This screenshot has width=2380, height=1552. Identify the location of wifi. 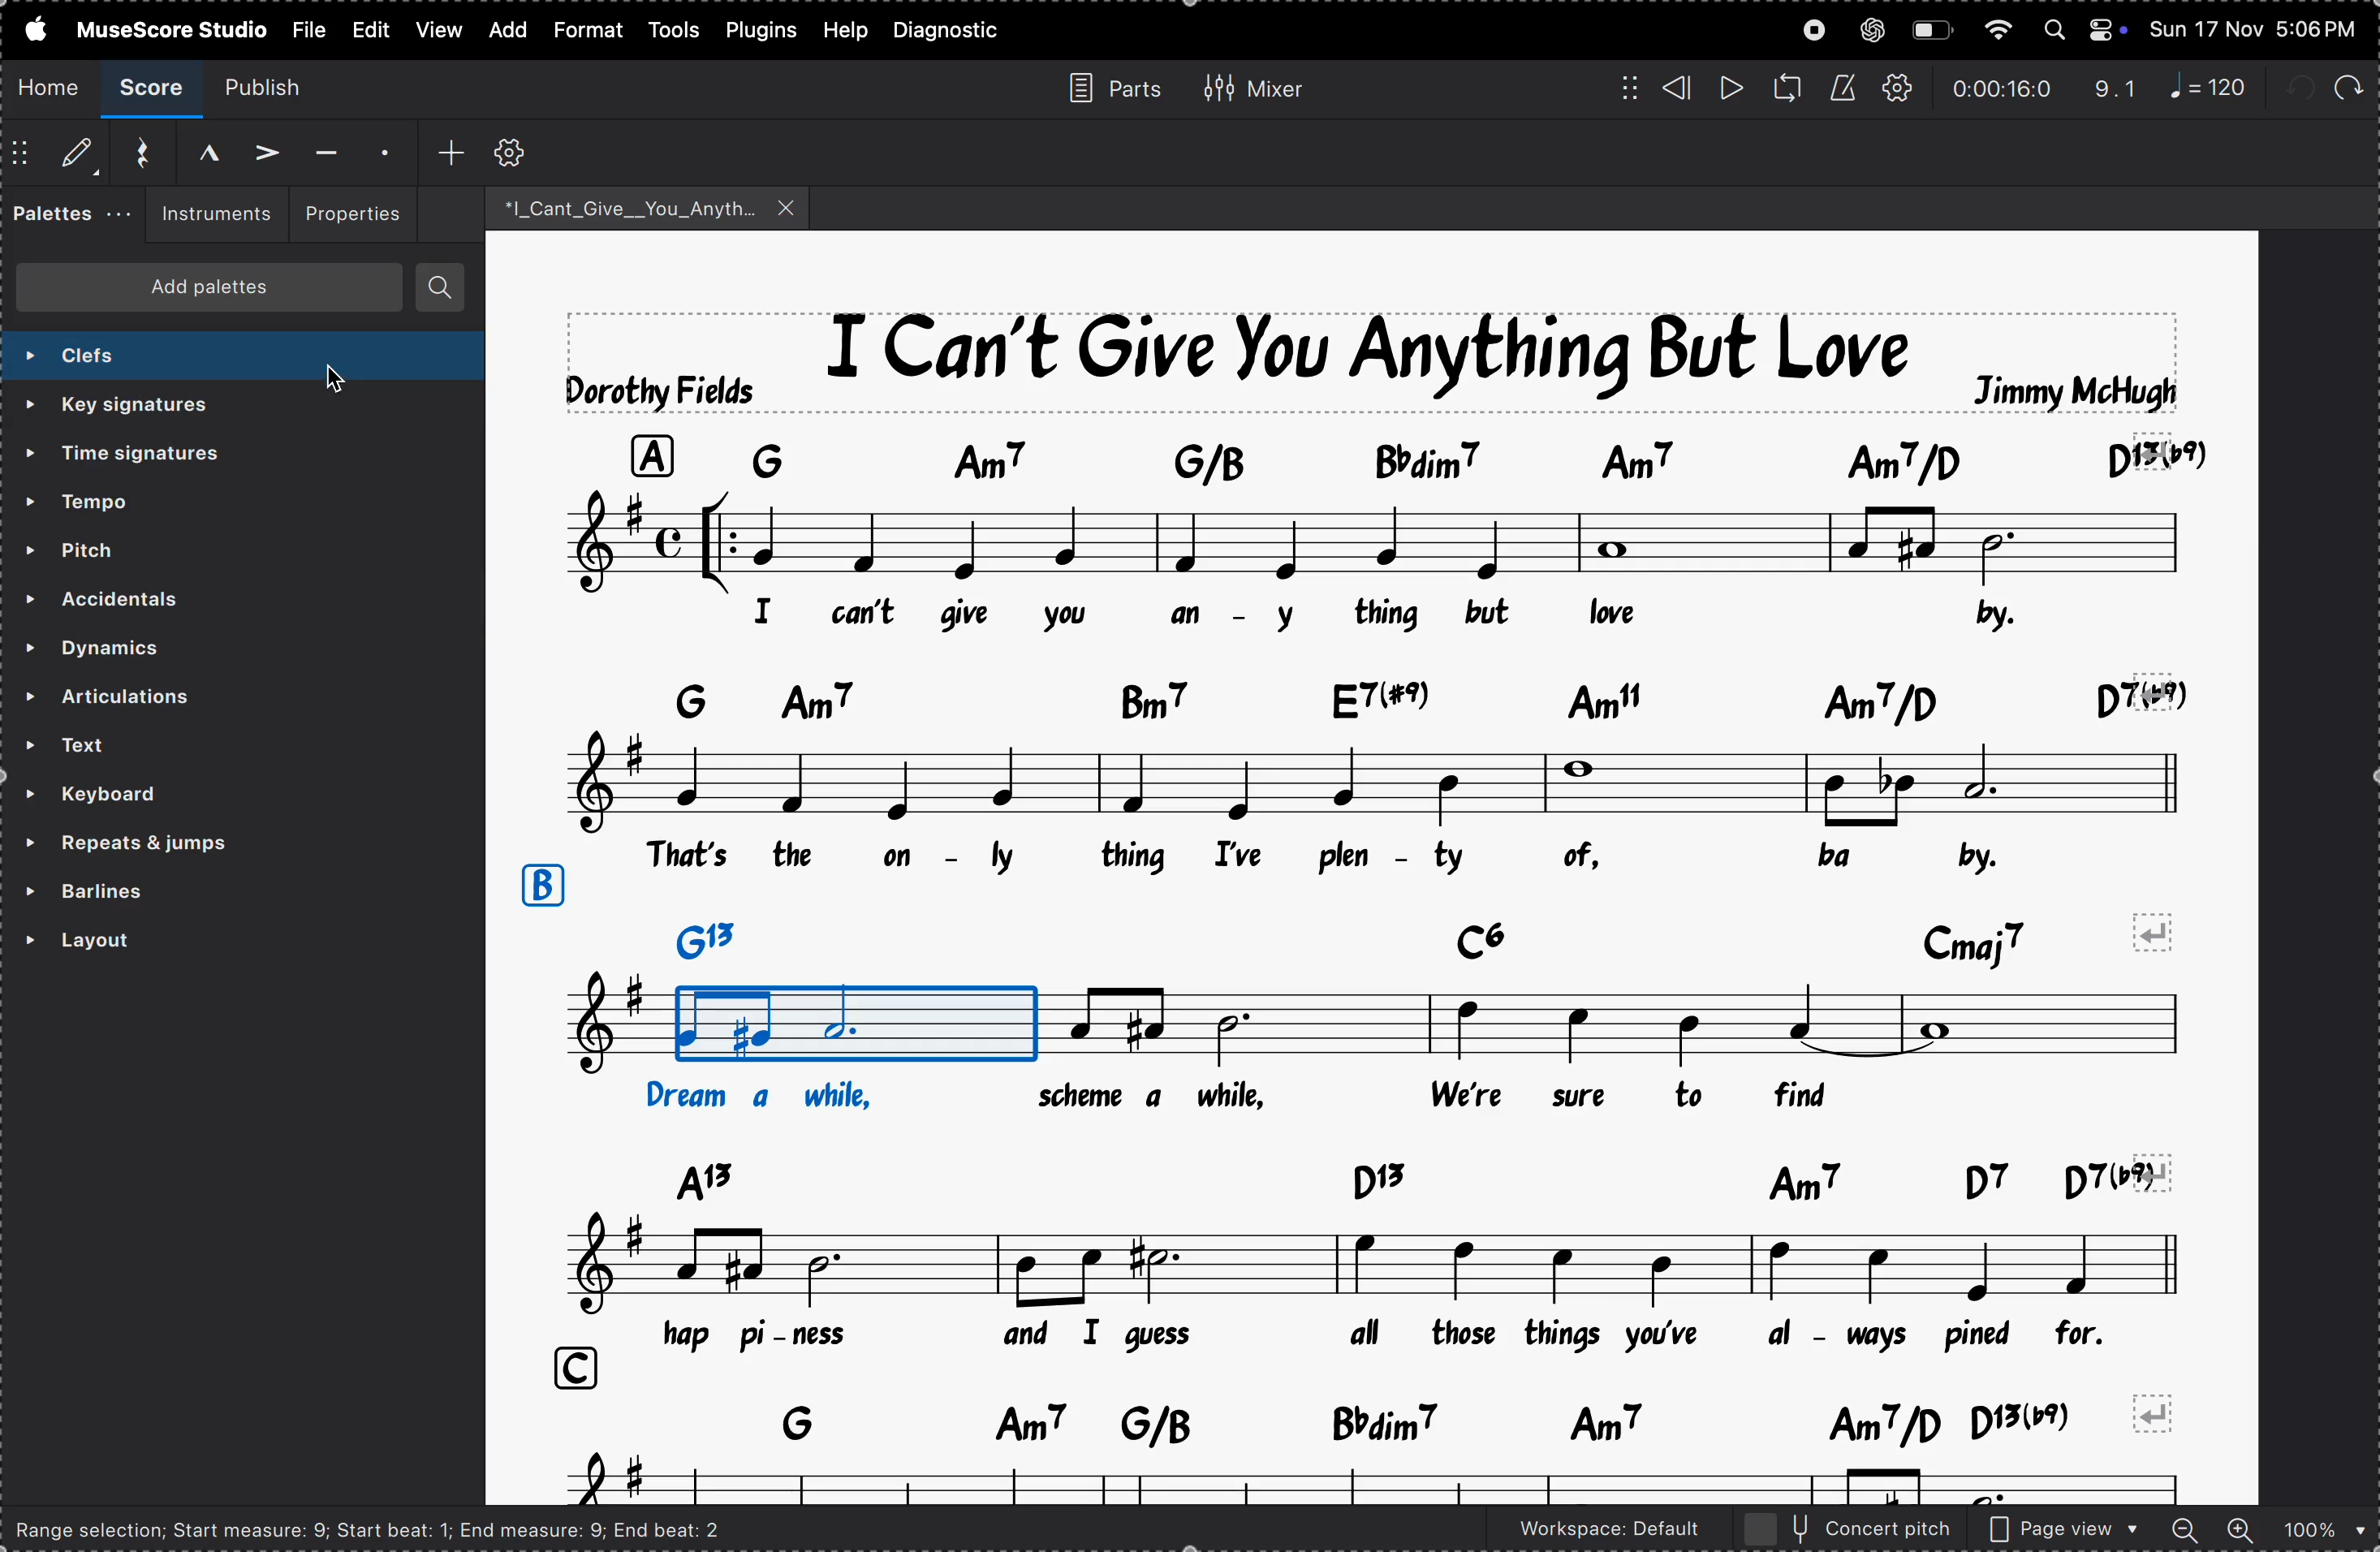
(1995, 31).